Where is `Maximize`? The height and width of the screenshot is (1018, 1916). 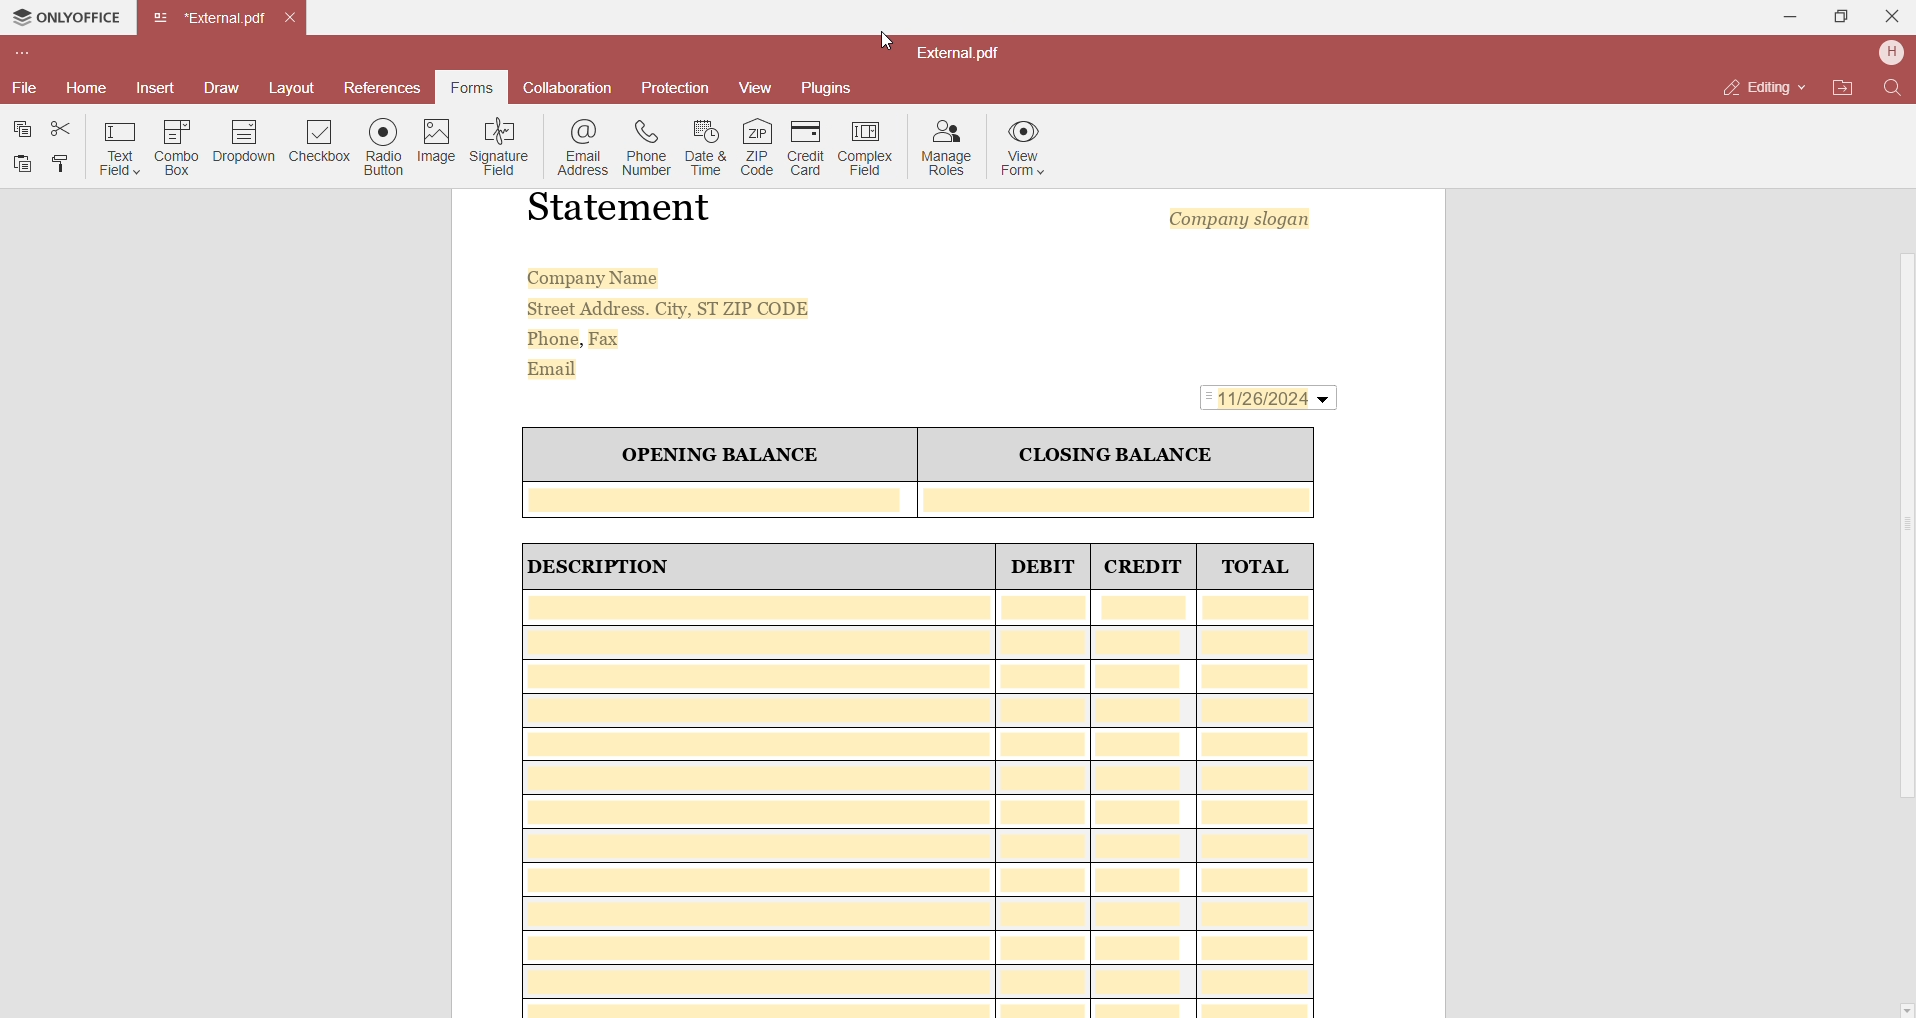
Maximize is located at coordinates (1836, 16).